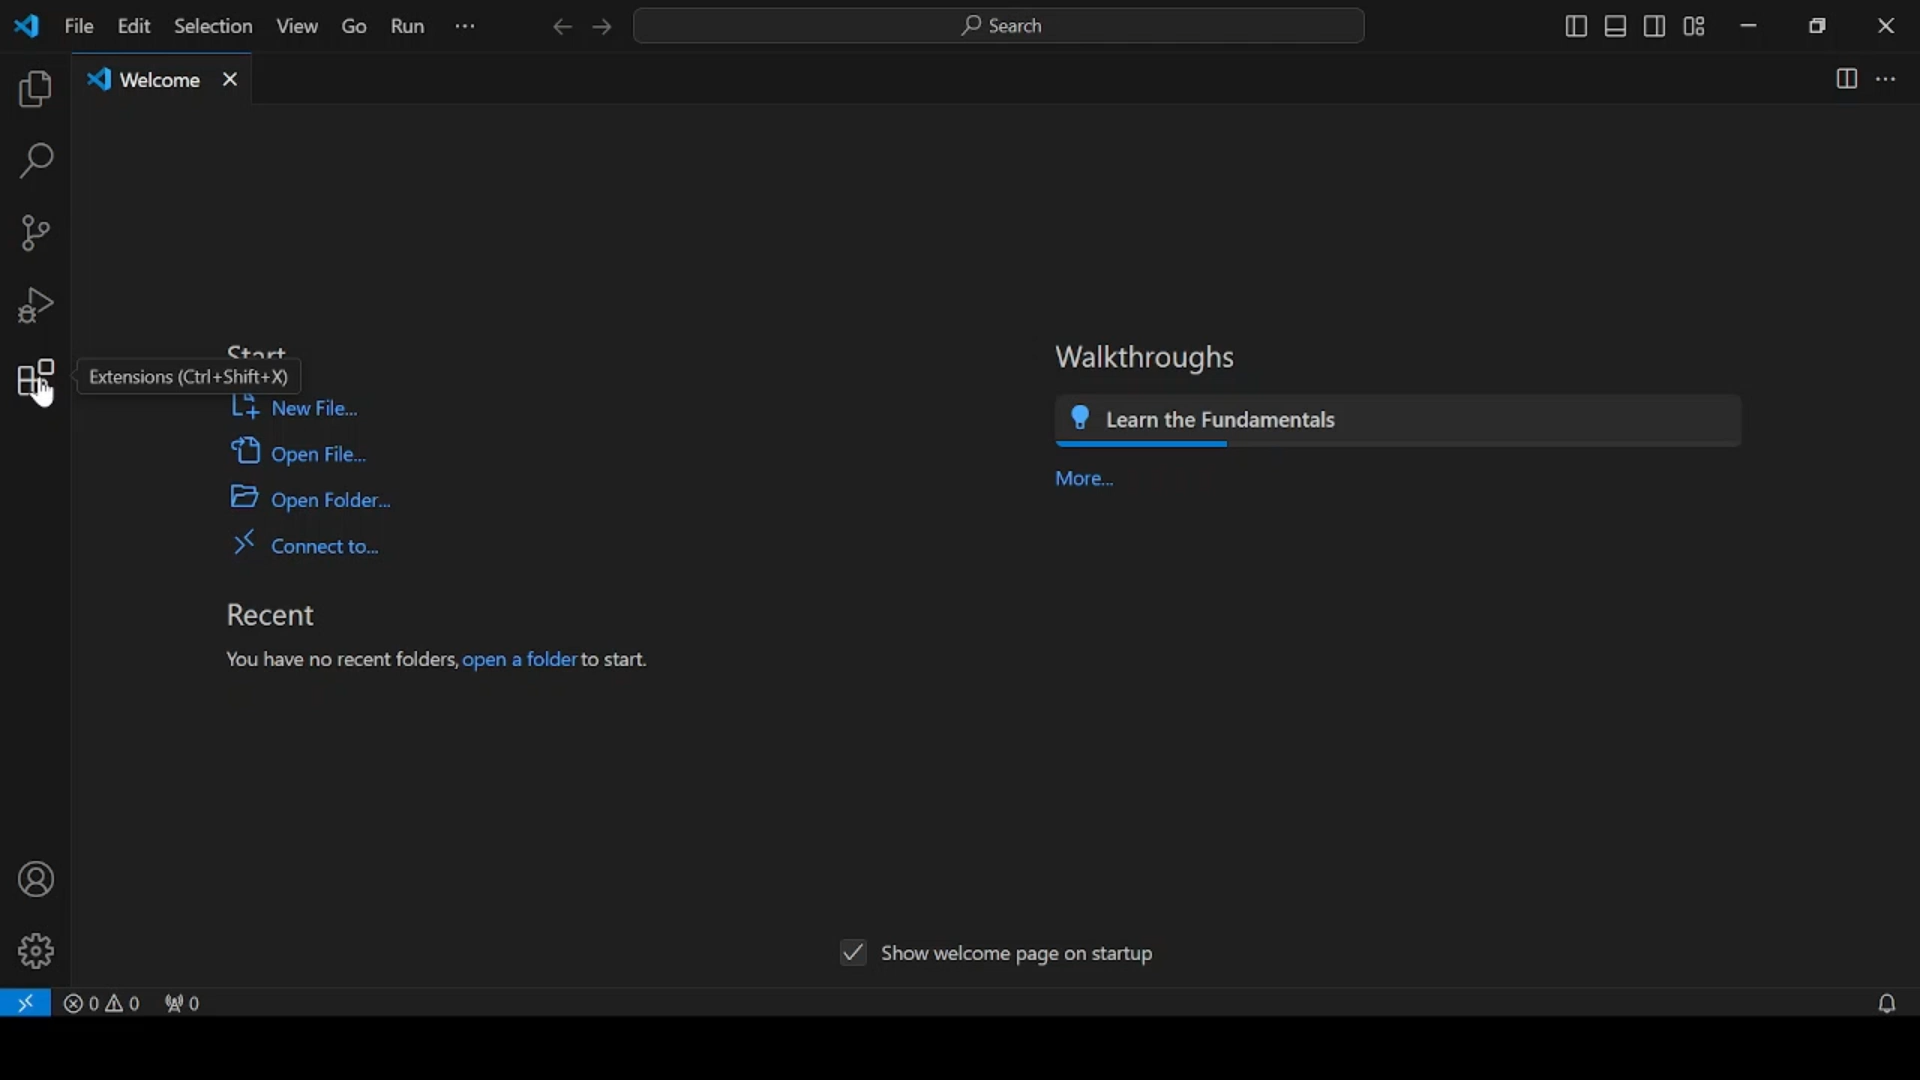  I want to click on open a remote window, so click(27, 1003).